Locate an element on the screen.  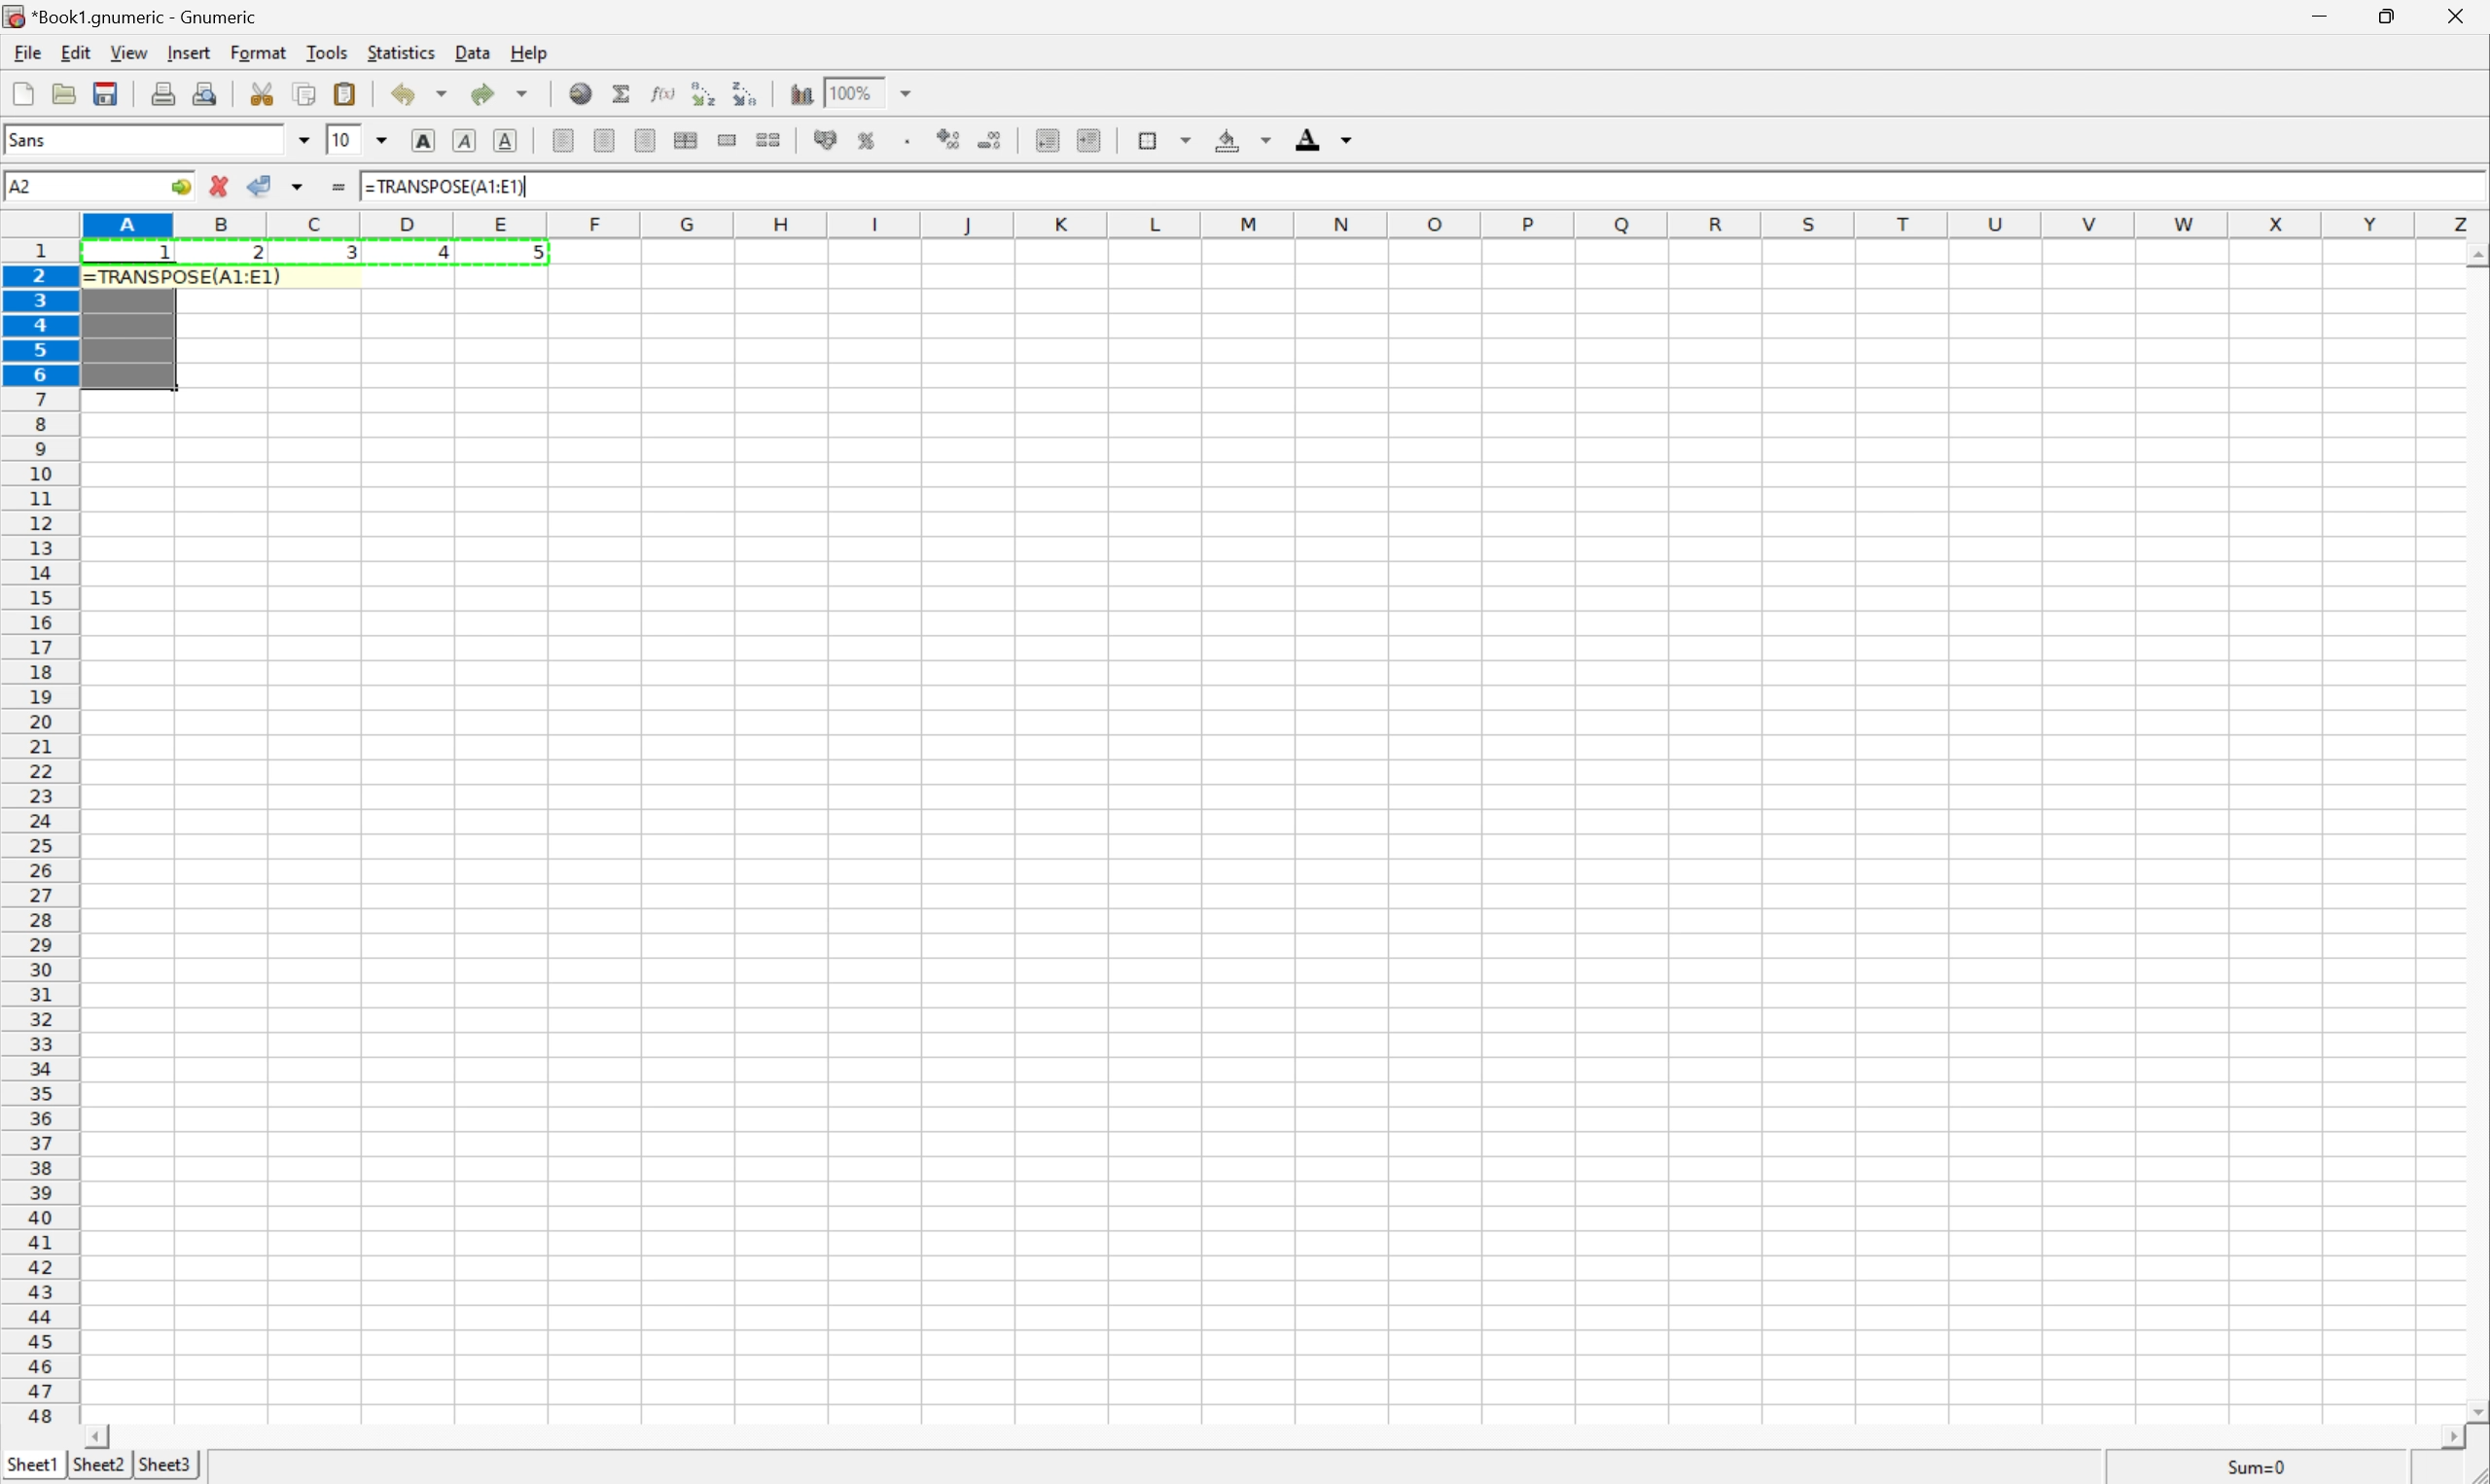
split merged ranges of cells is located at coordinates (771, 138).